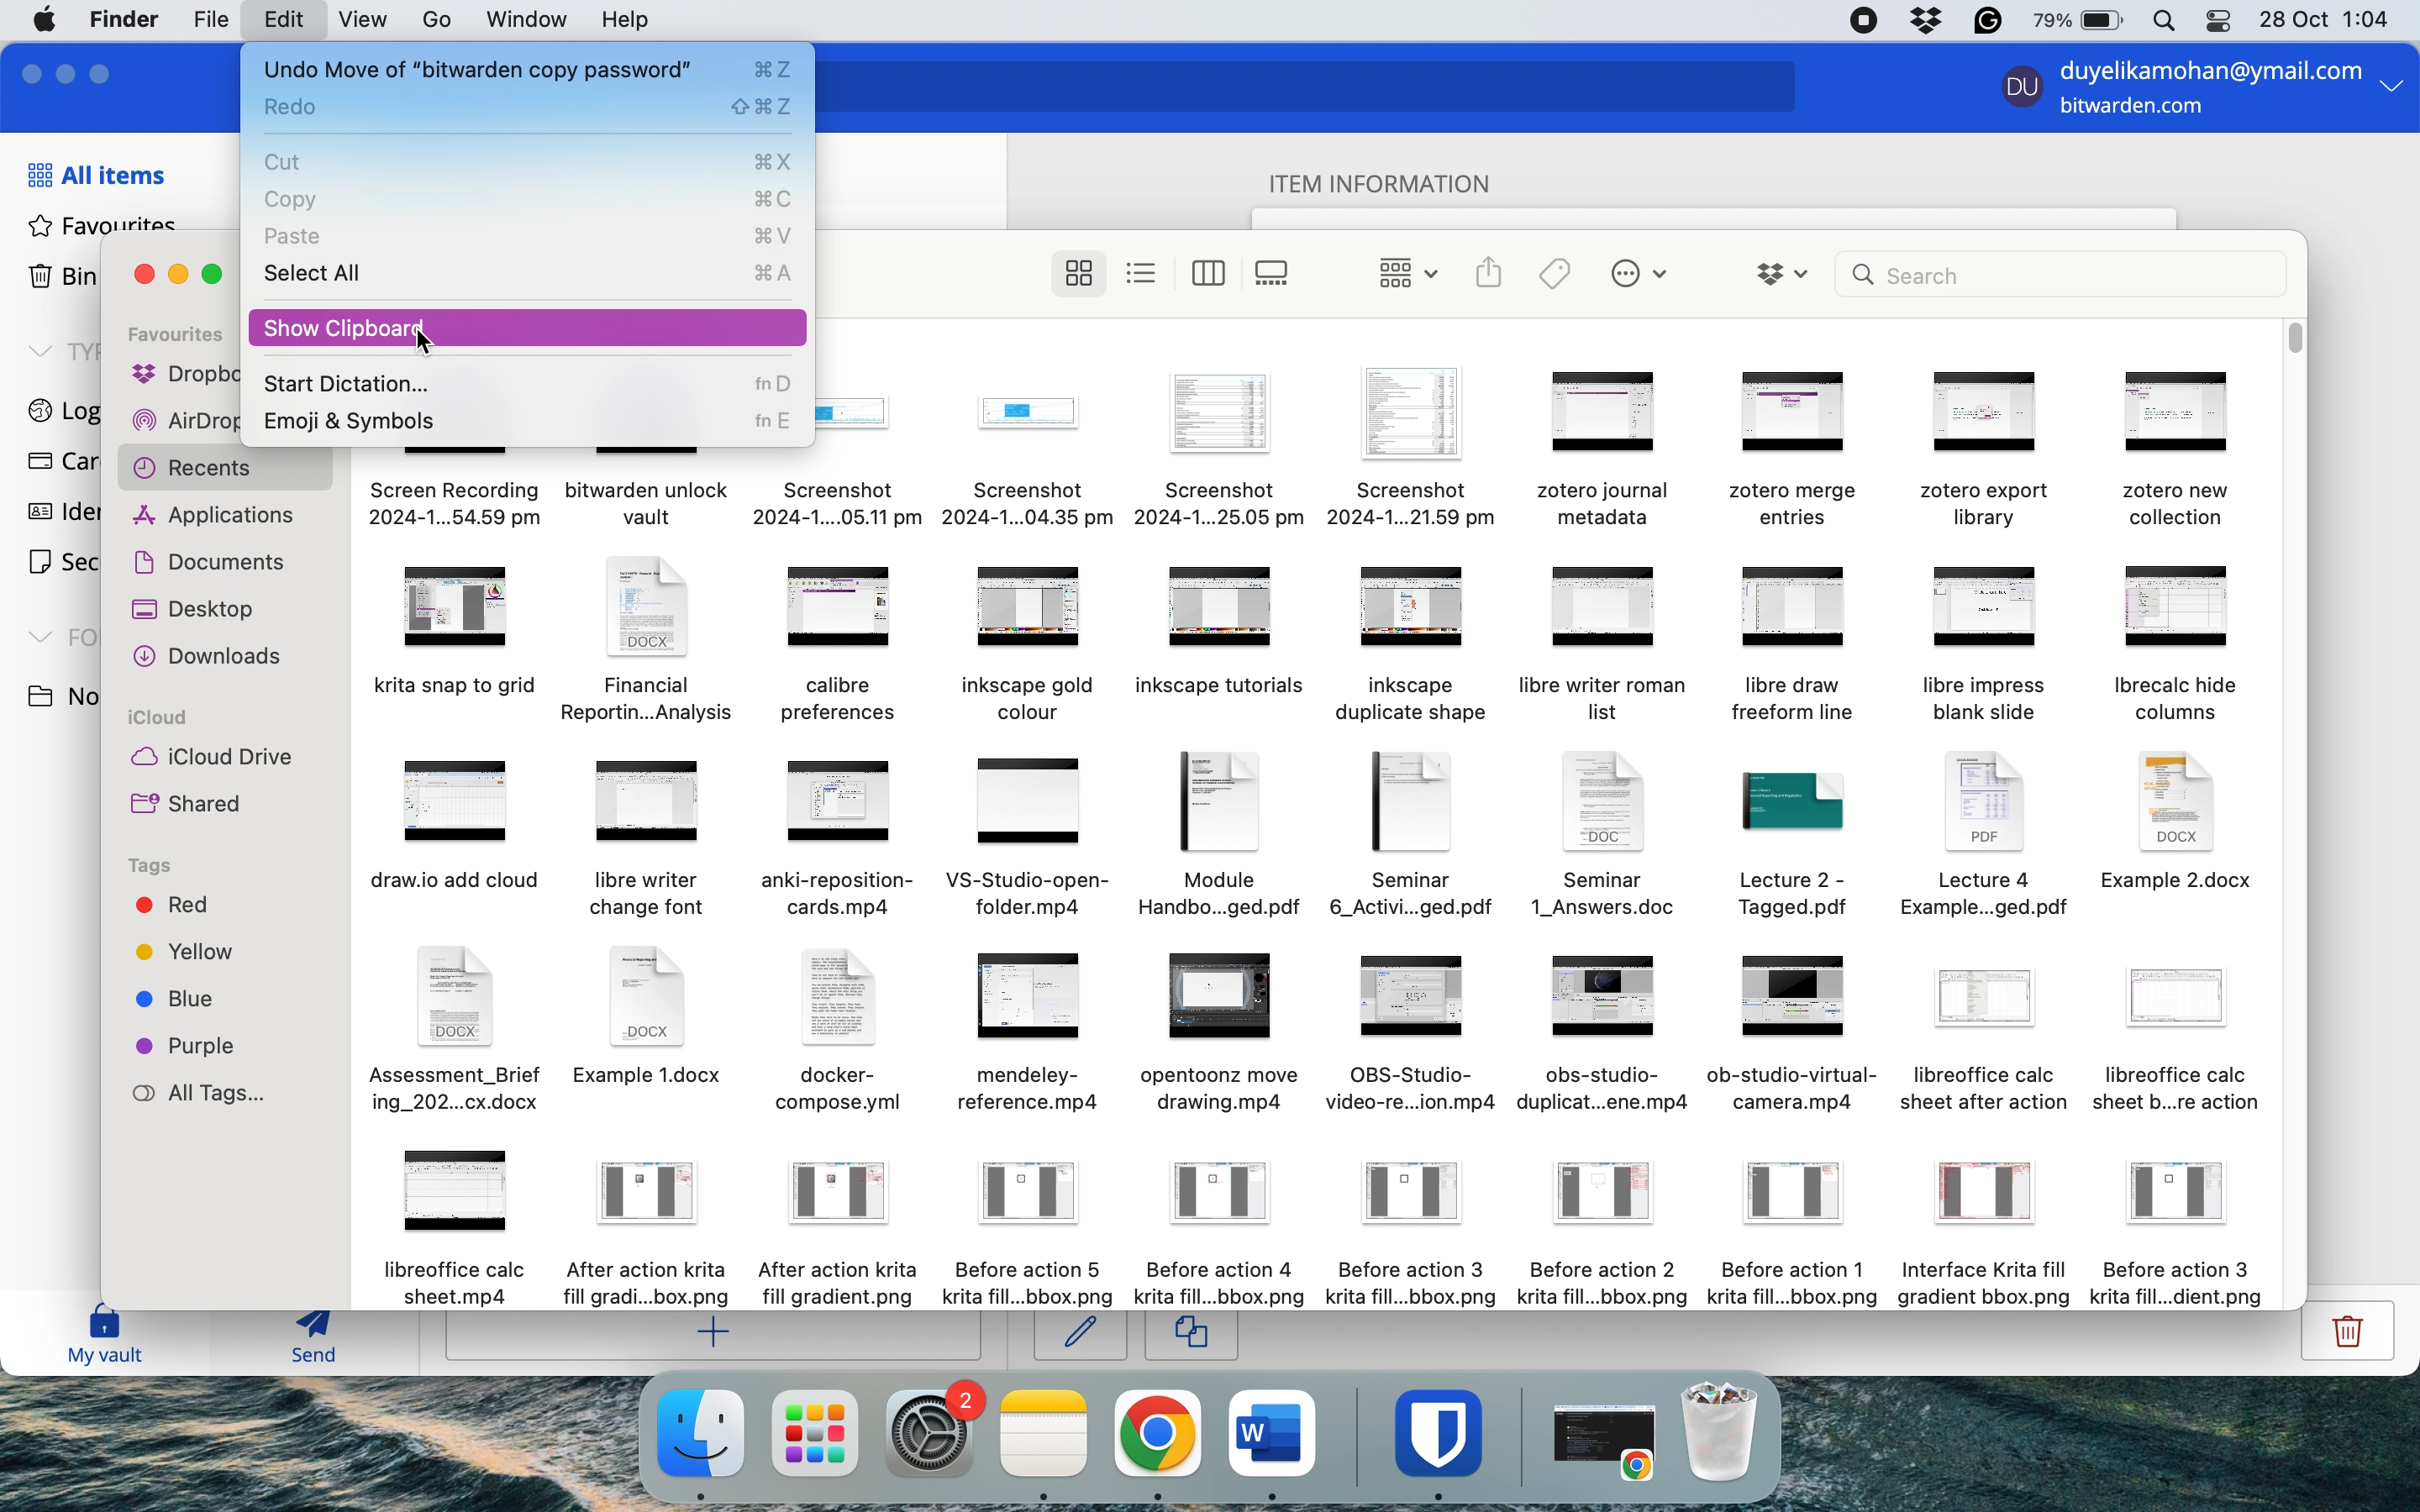 Image resolution: width=2420 pixels, height=1512 pixels. I want to click on cursor, so click(428, 341).